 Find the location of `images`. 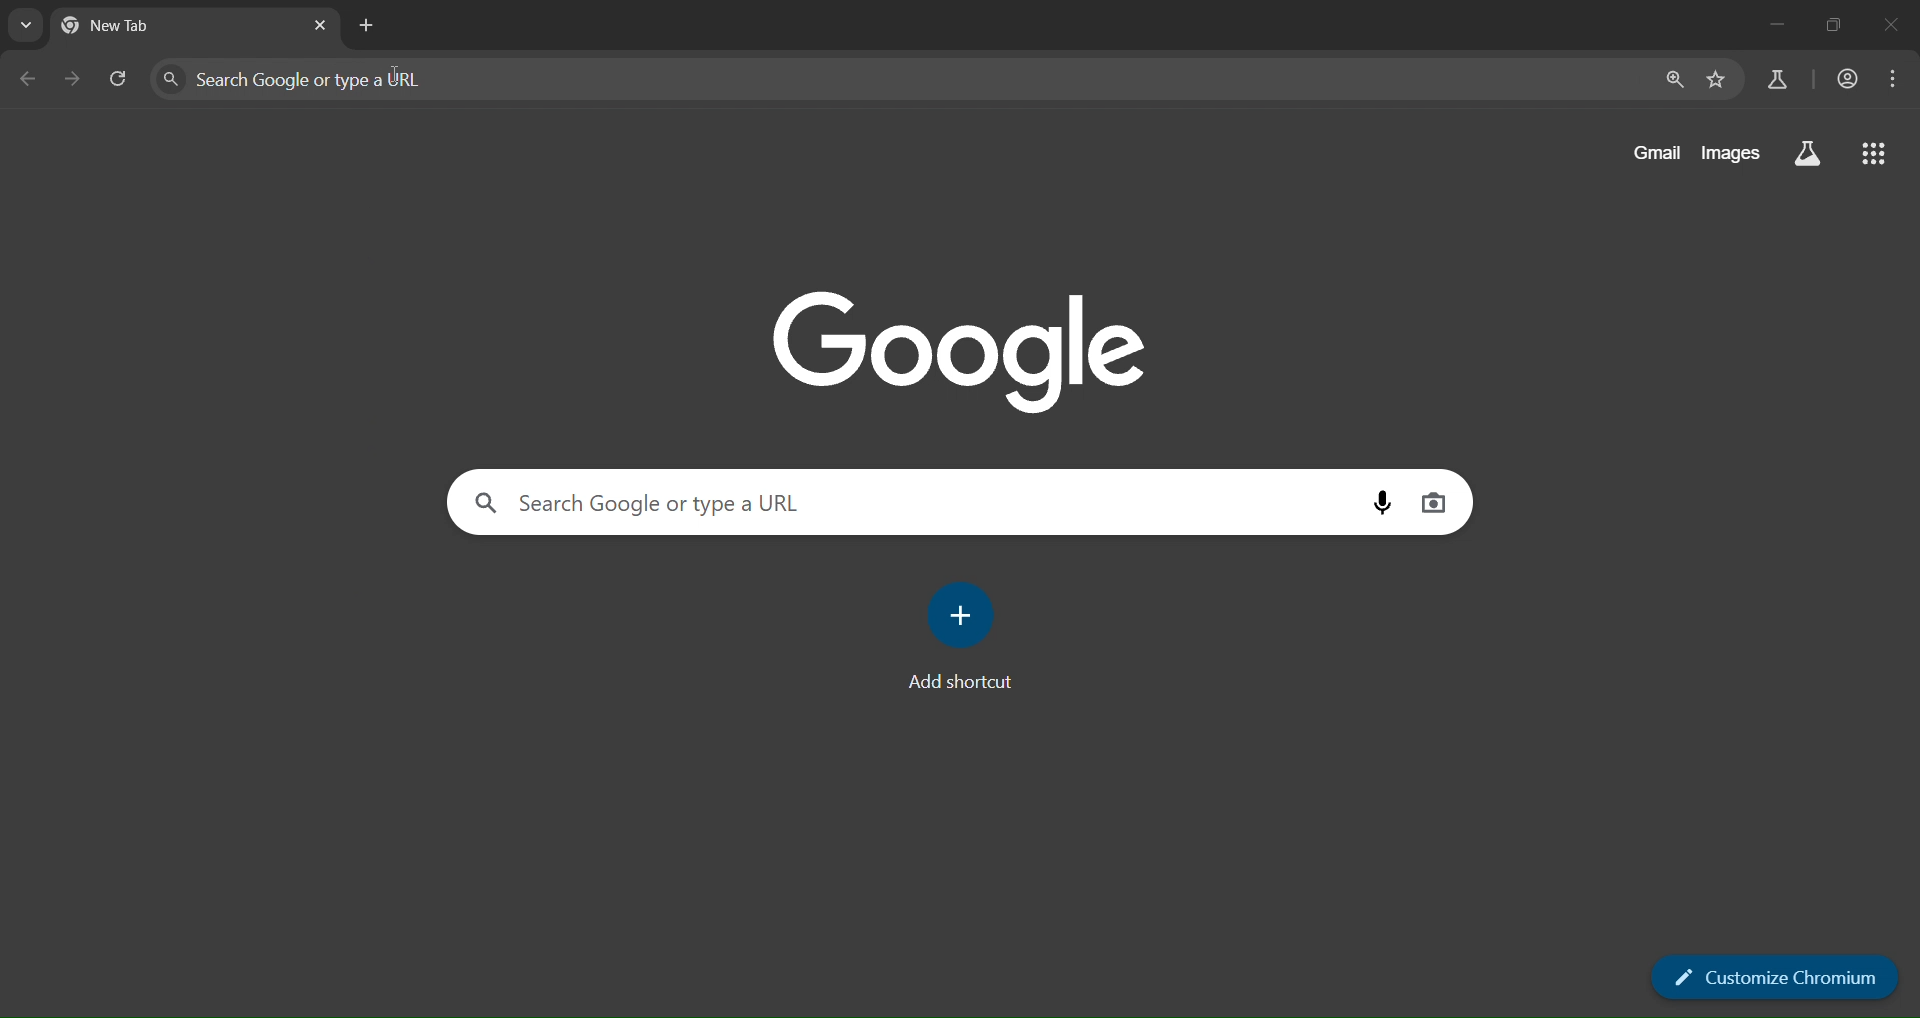

images is located at coordinates (1728, 153).